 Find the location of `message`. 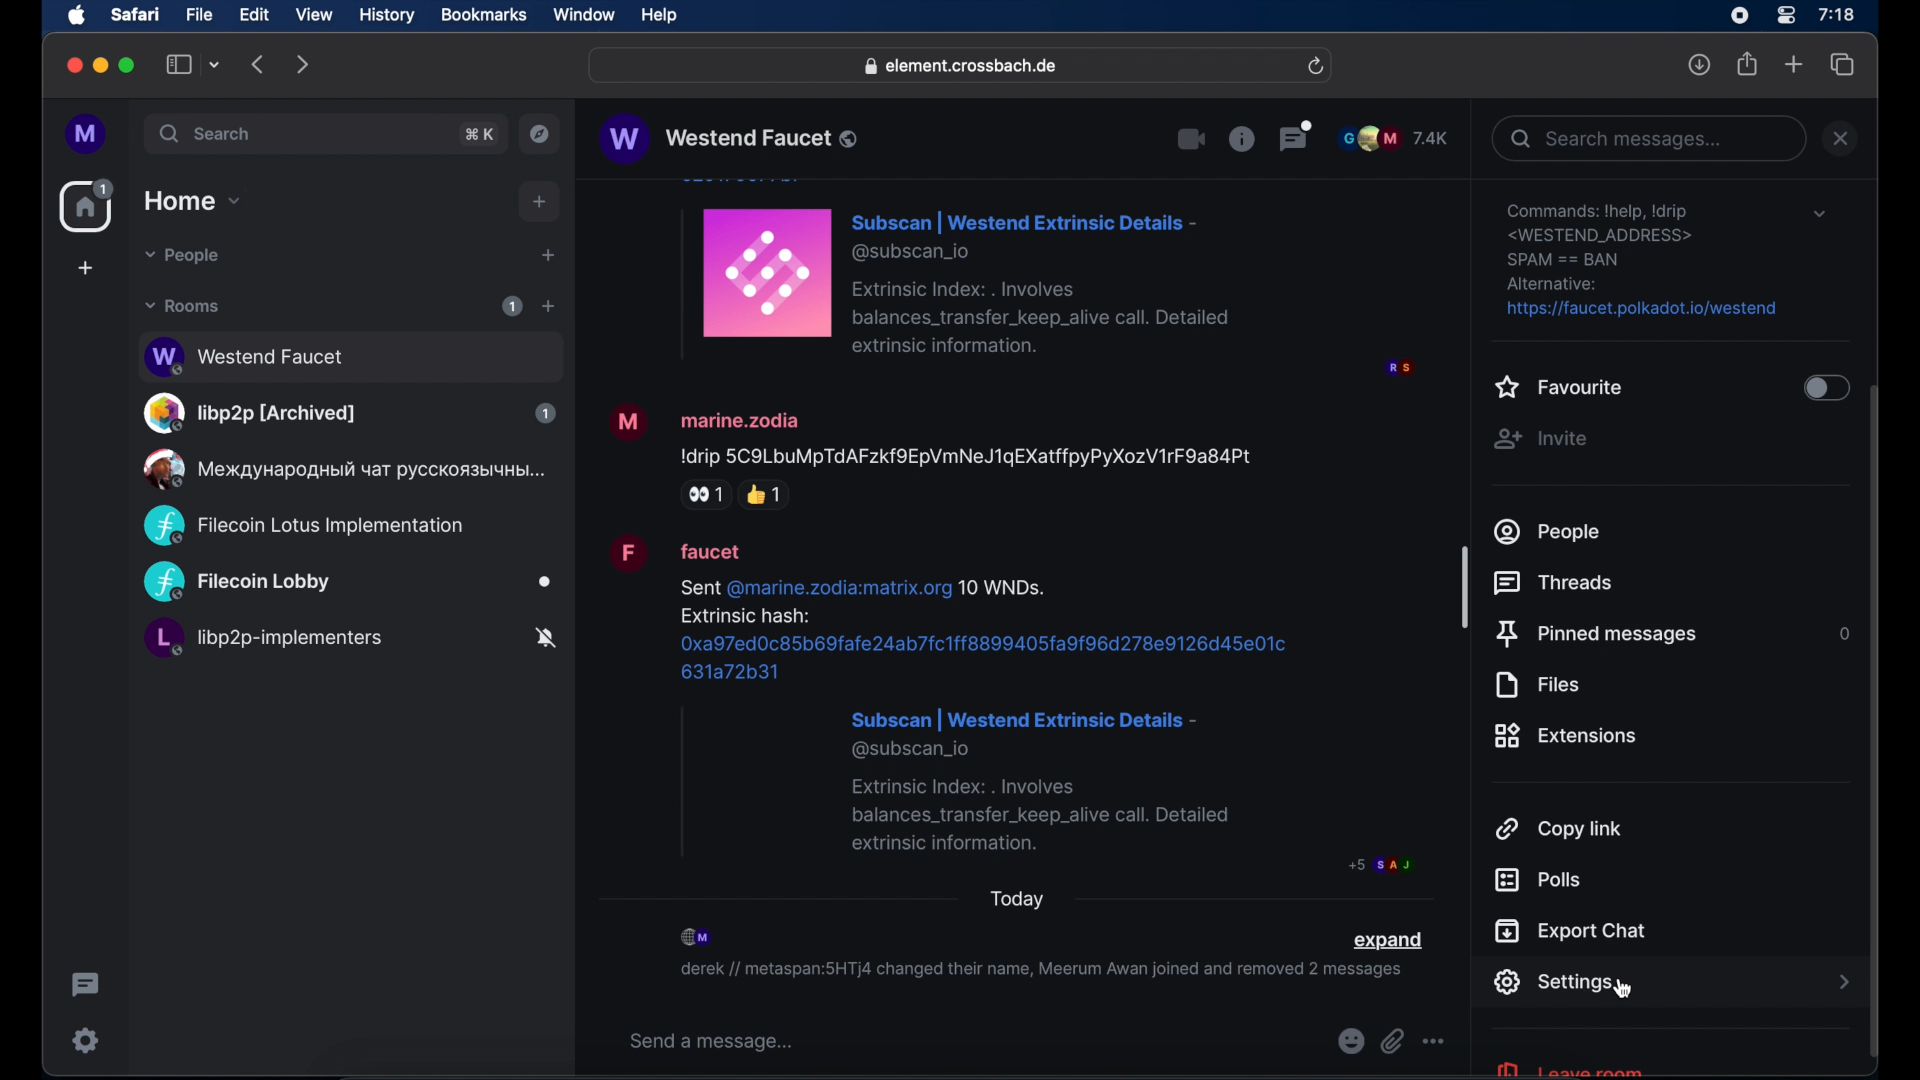

message is located at coordinates (1010, 705).